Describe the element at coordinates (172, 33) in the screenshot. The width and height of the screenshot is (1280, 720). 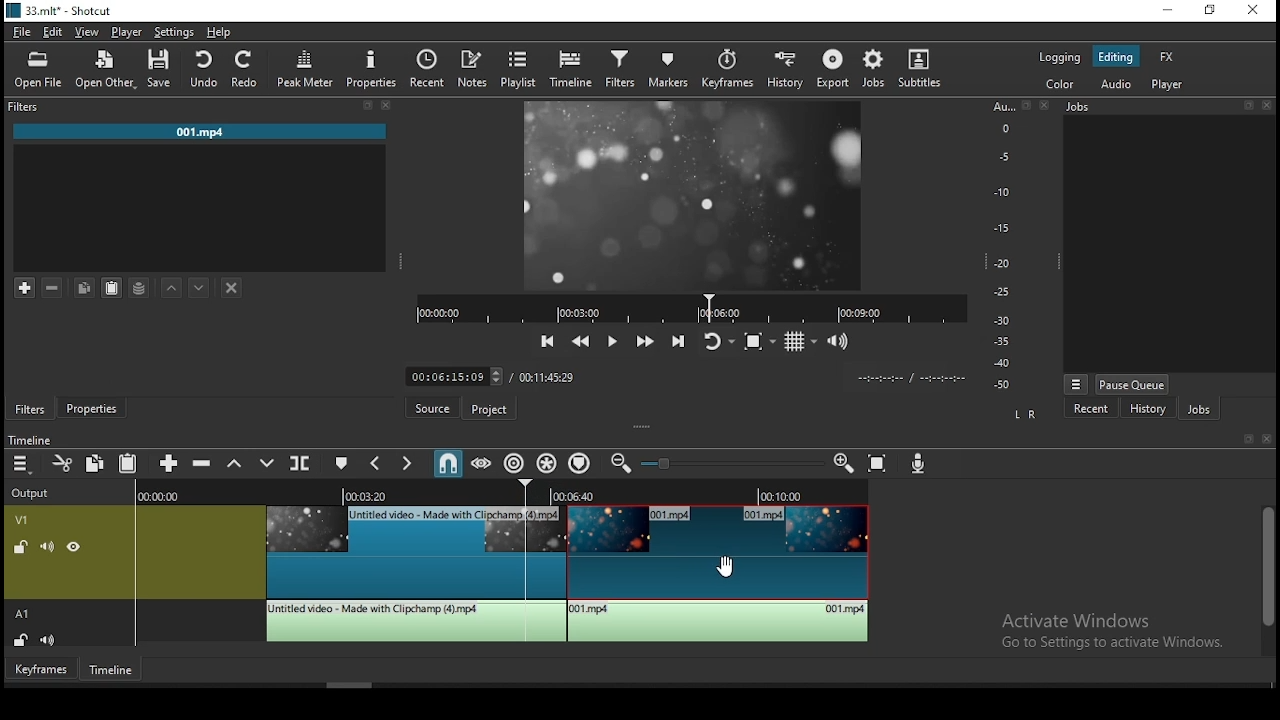
I see `settings` at that location.